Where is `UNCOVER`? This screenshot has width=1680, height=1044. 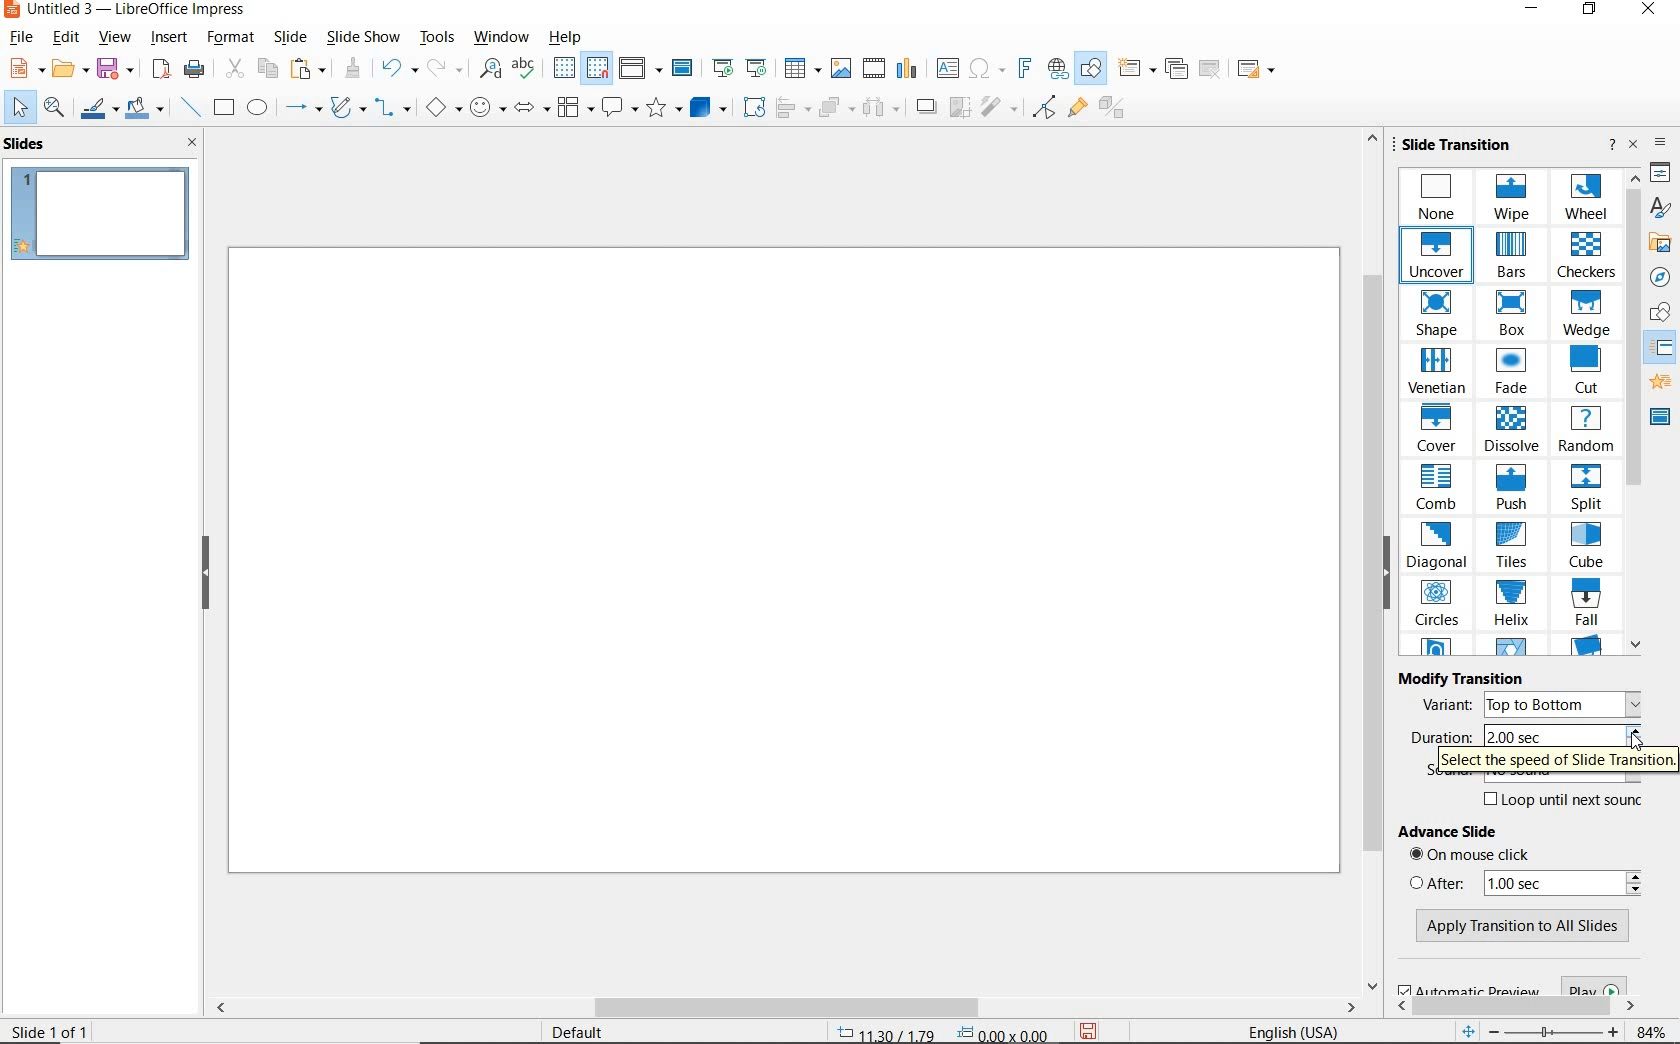
UNCOVER is located at coordinates (1439, 258).